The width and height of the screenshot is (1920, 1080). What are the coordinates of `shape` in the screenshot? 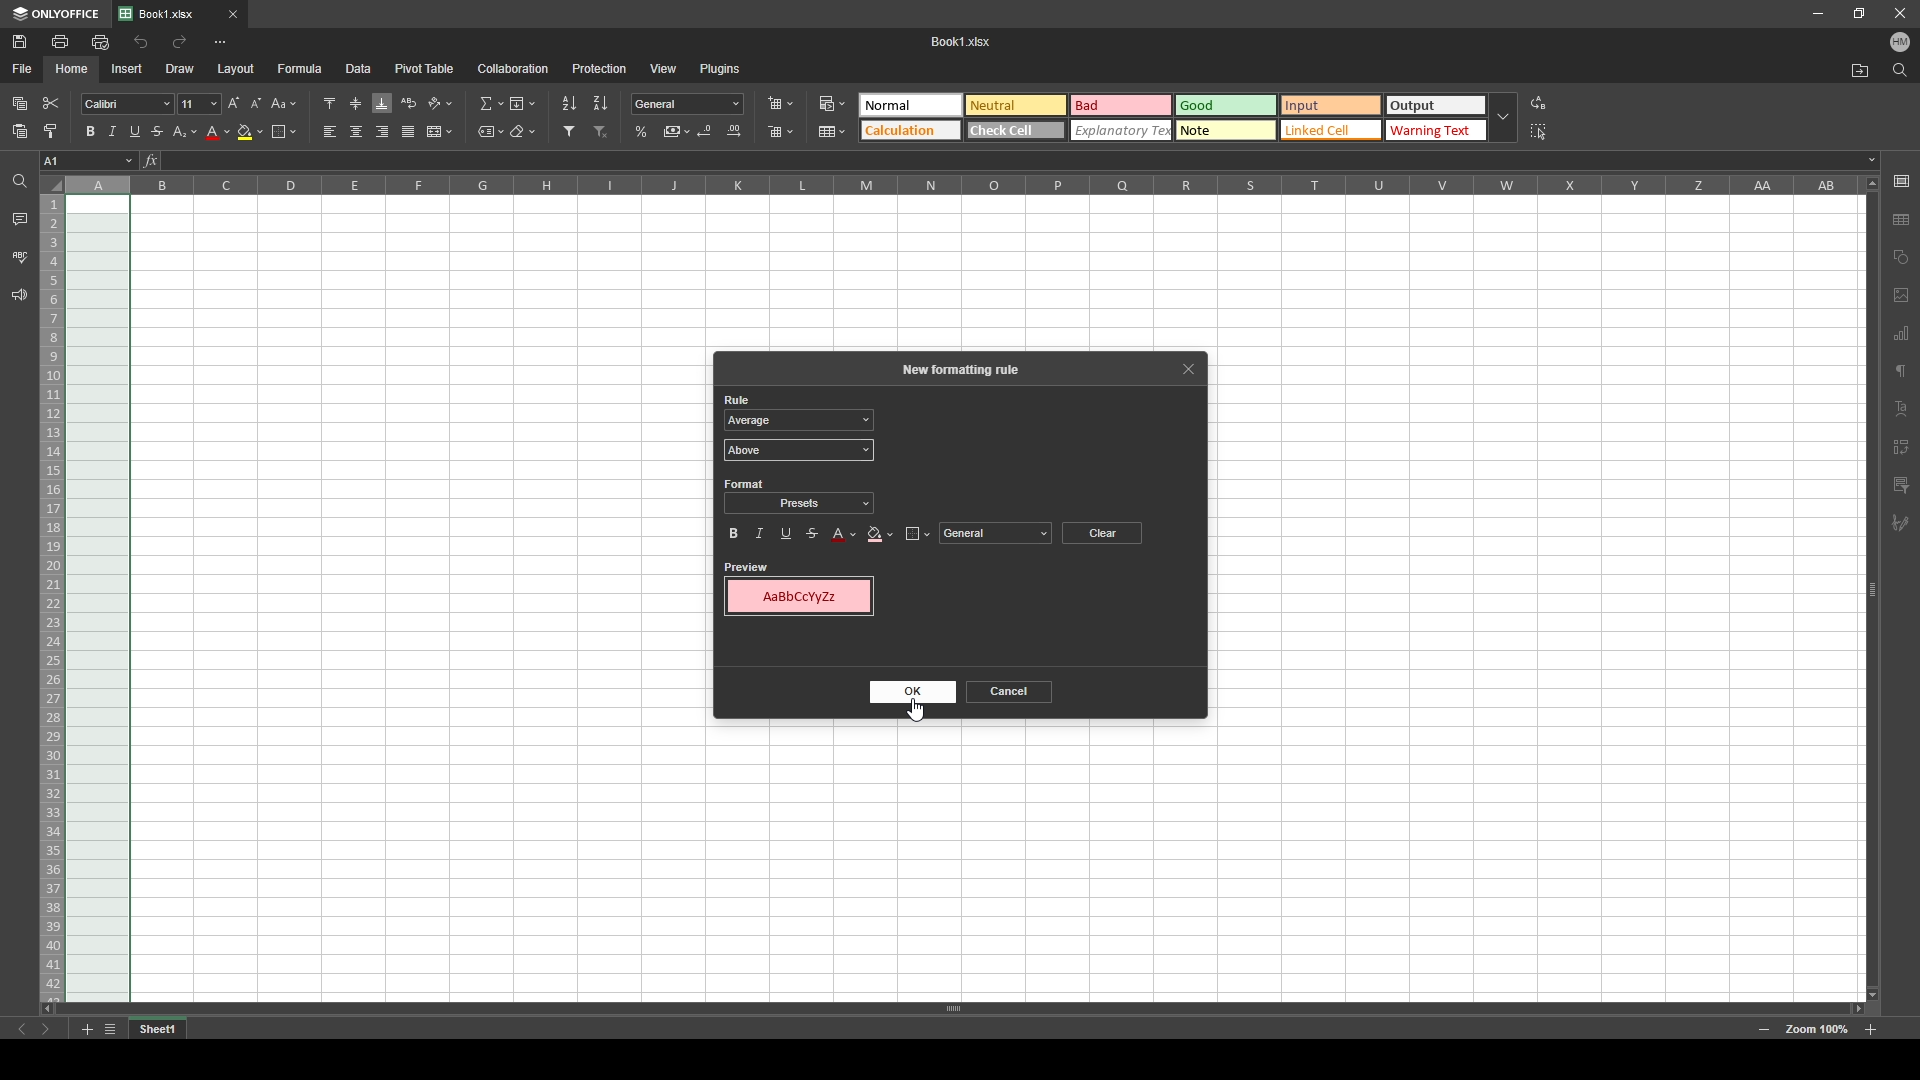 It's located at (1902, 255).